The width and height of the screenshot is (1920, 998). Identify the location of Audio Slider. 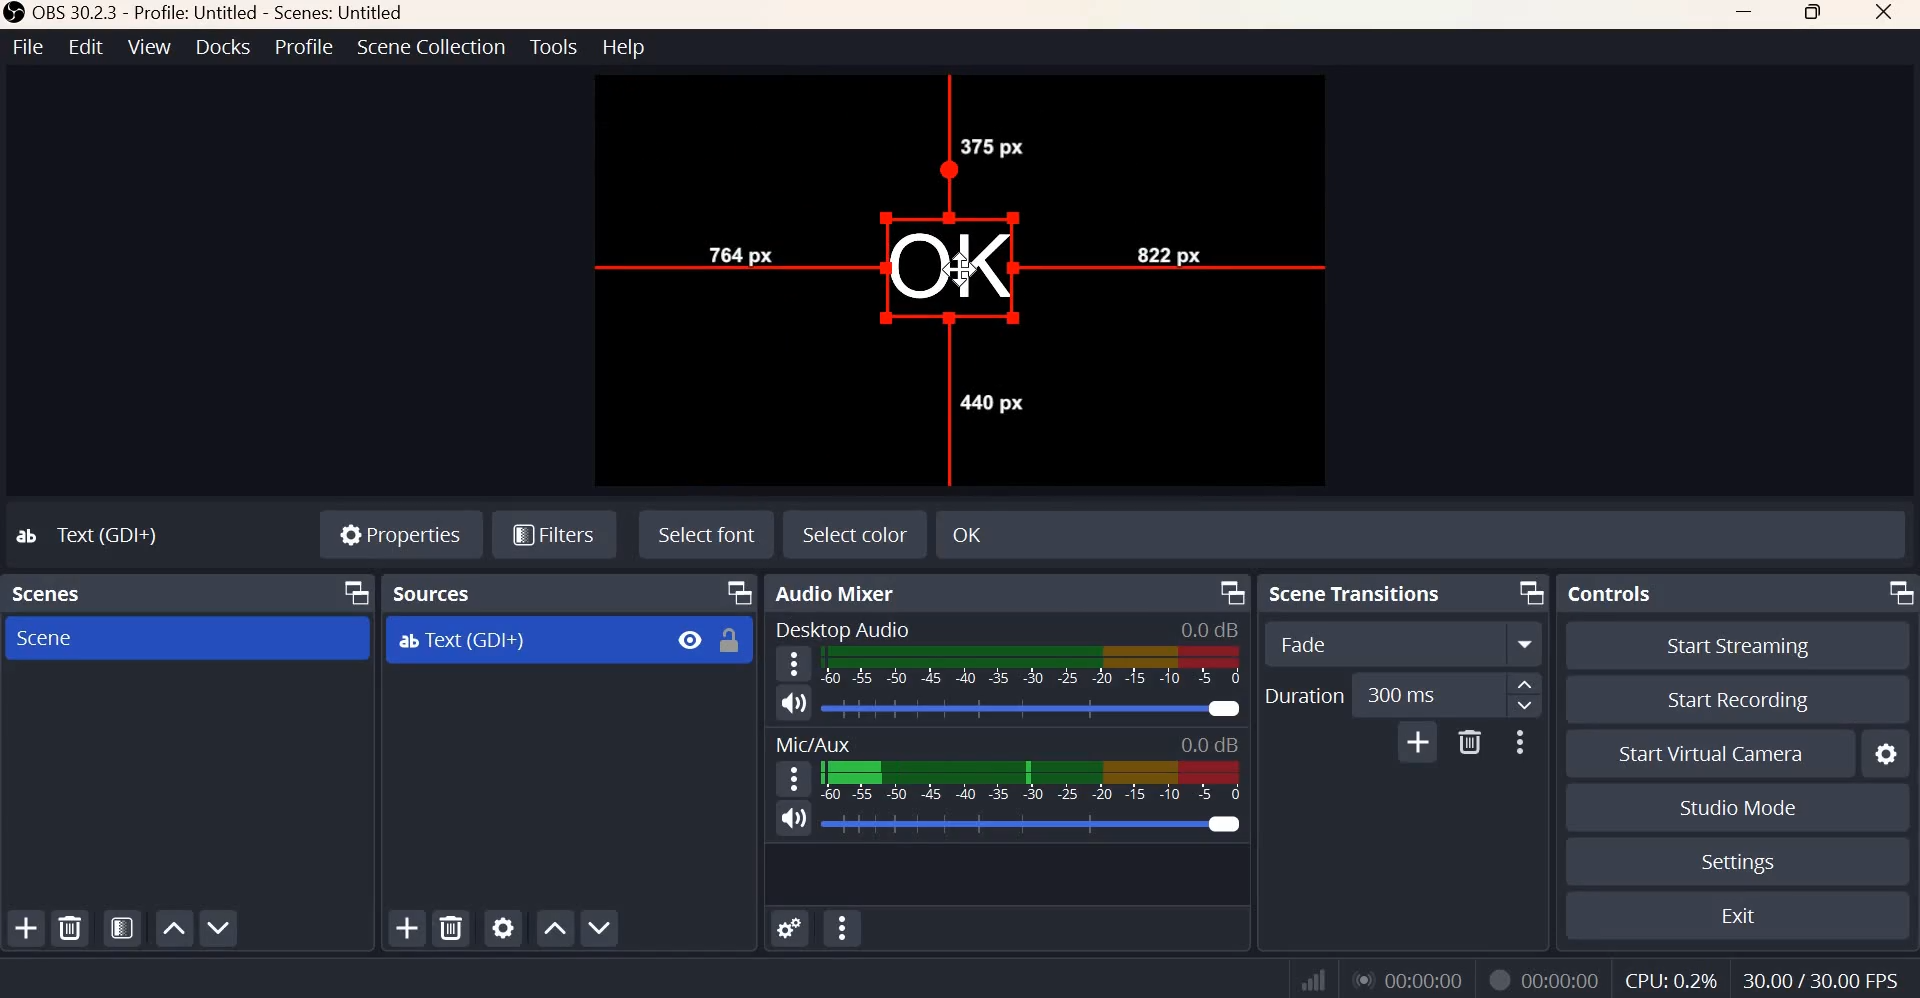
(1036, 824).